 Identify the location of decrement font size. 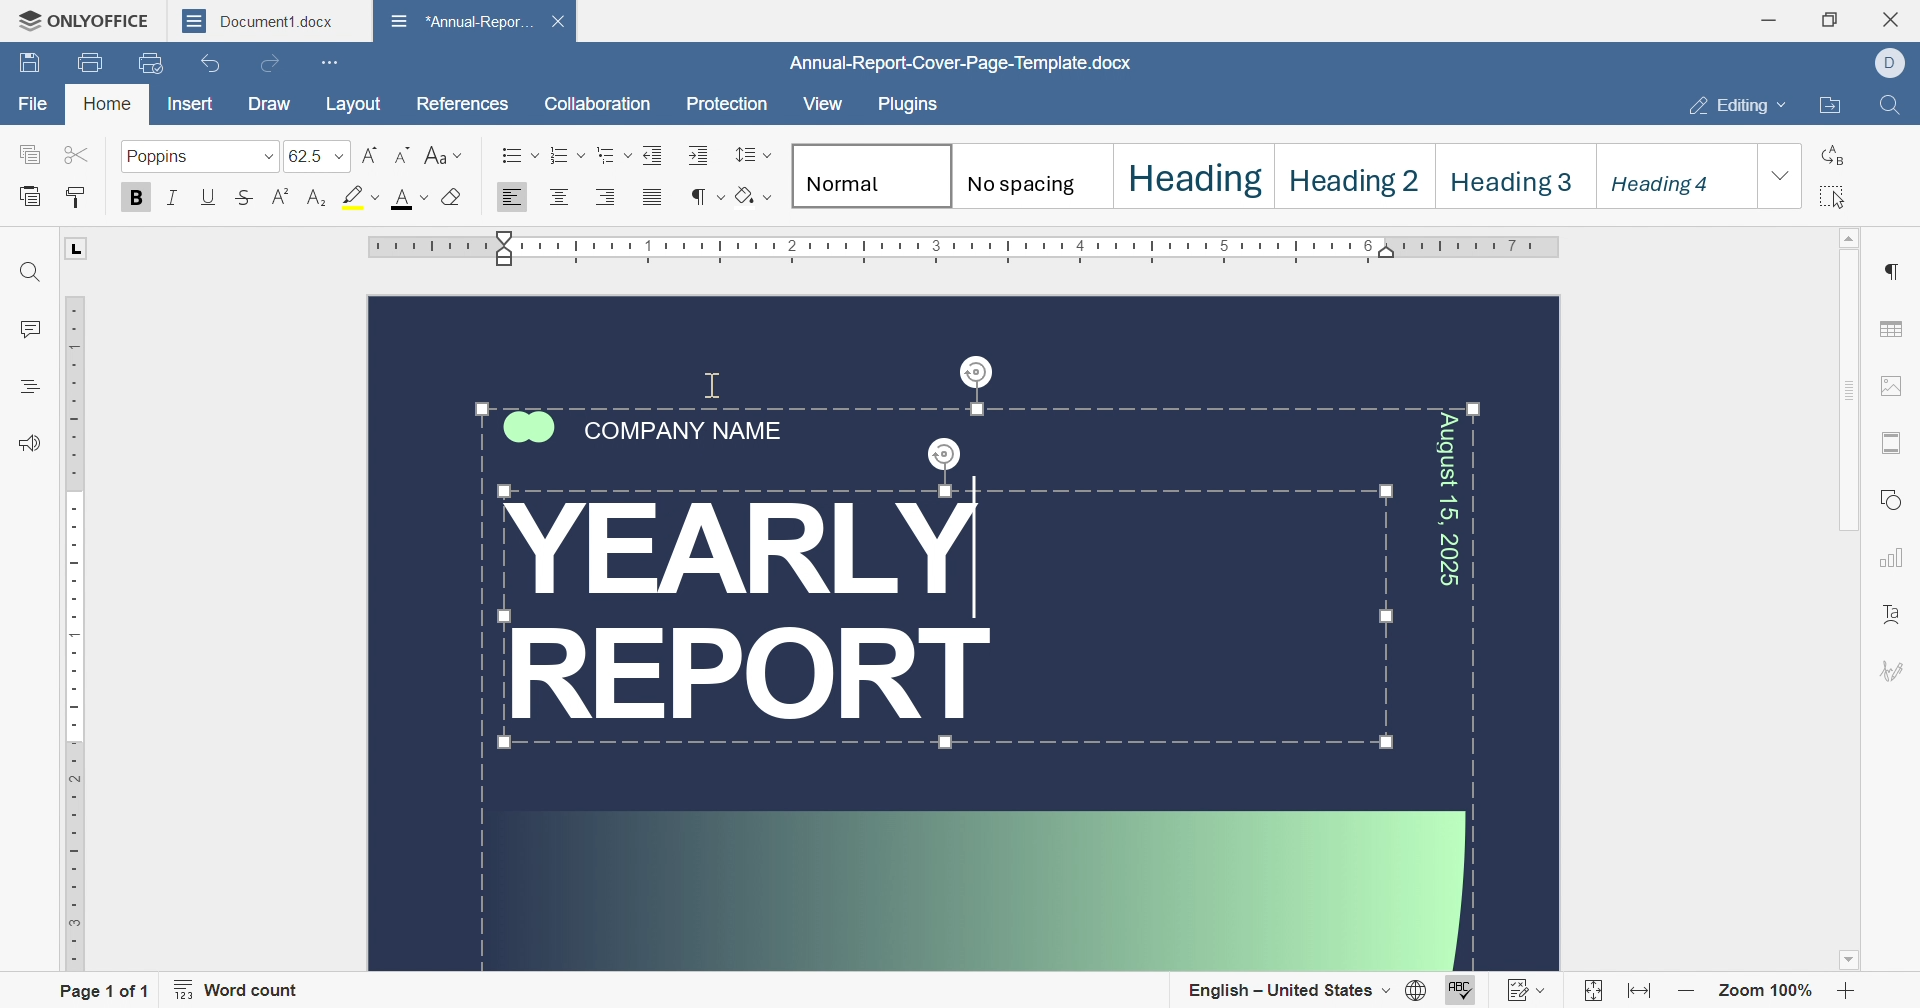
(405, 156).